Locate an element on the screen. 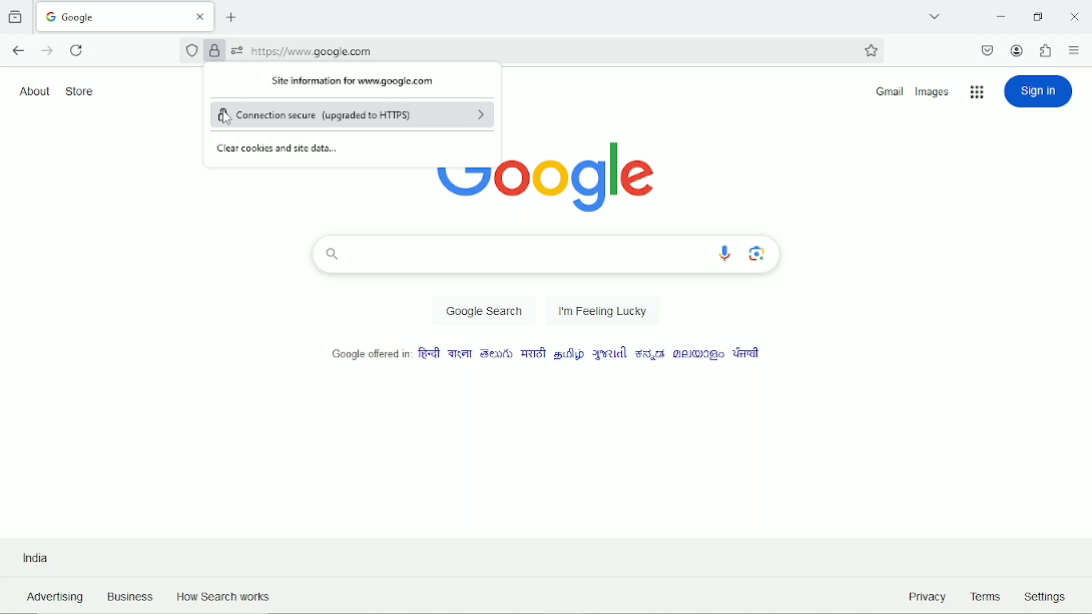 The image size is (1092, 614). extensions is located at coordinates (1046, 49).